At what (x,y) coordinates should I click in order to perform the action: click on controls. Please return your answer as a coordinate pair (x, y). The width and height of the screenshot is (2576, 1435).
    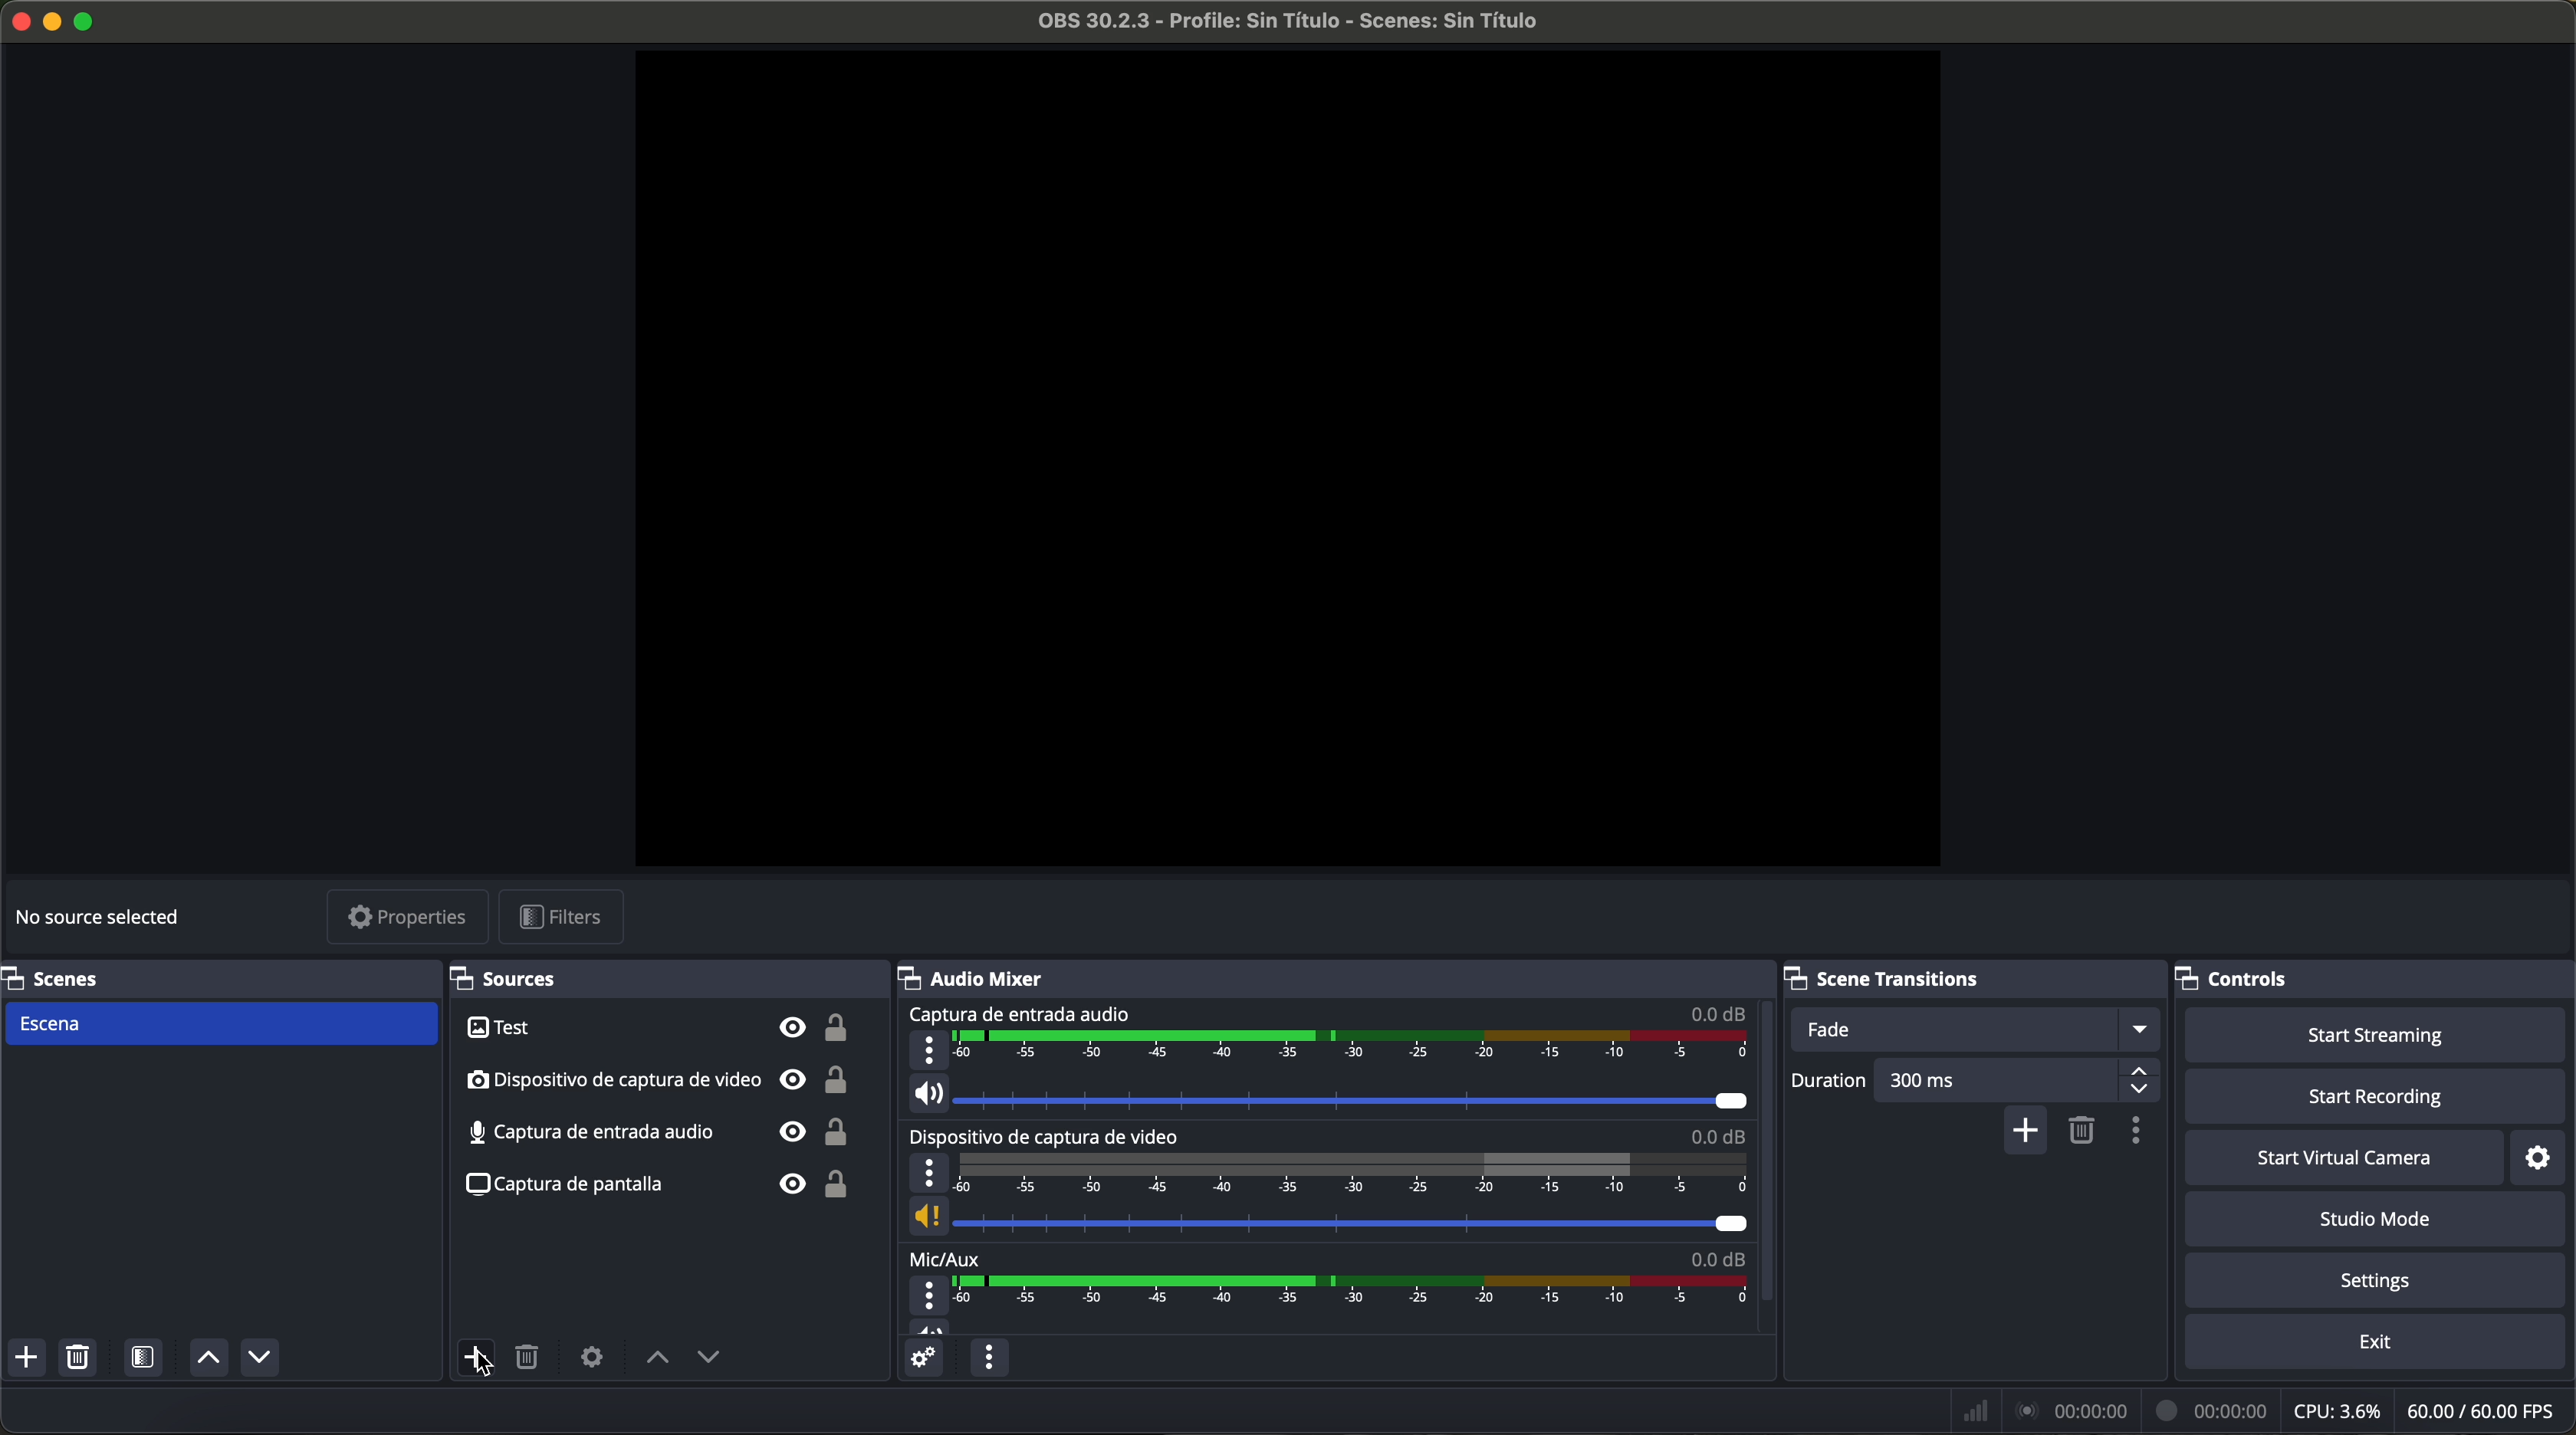
    Looking at the image, I should click on (2241, 975).